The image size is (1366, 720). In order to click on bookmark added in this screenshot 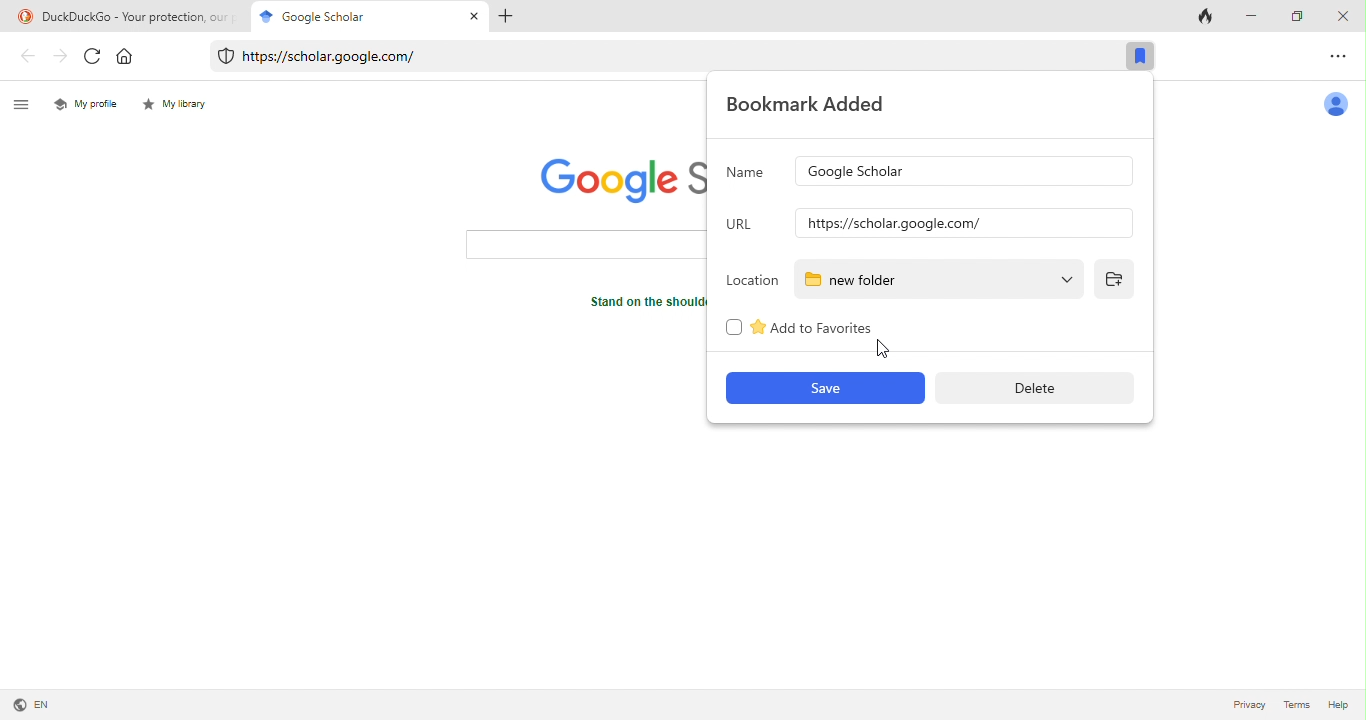, I will do `click(811, 107)`.